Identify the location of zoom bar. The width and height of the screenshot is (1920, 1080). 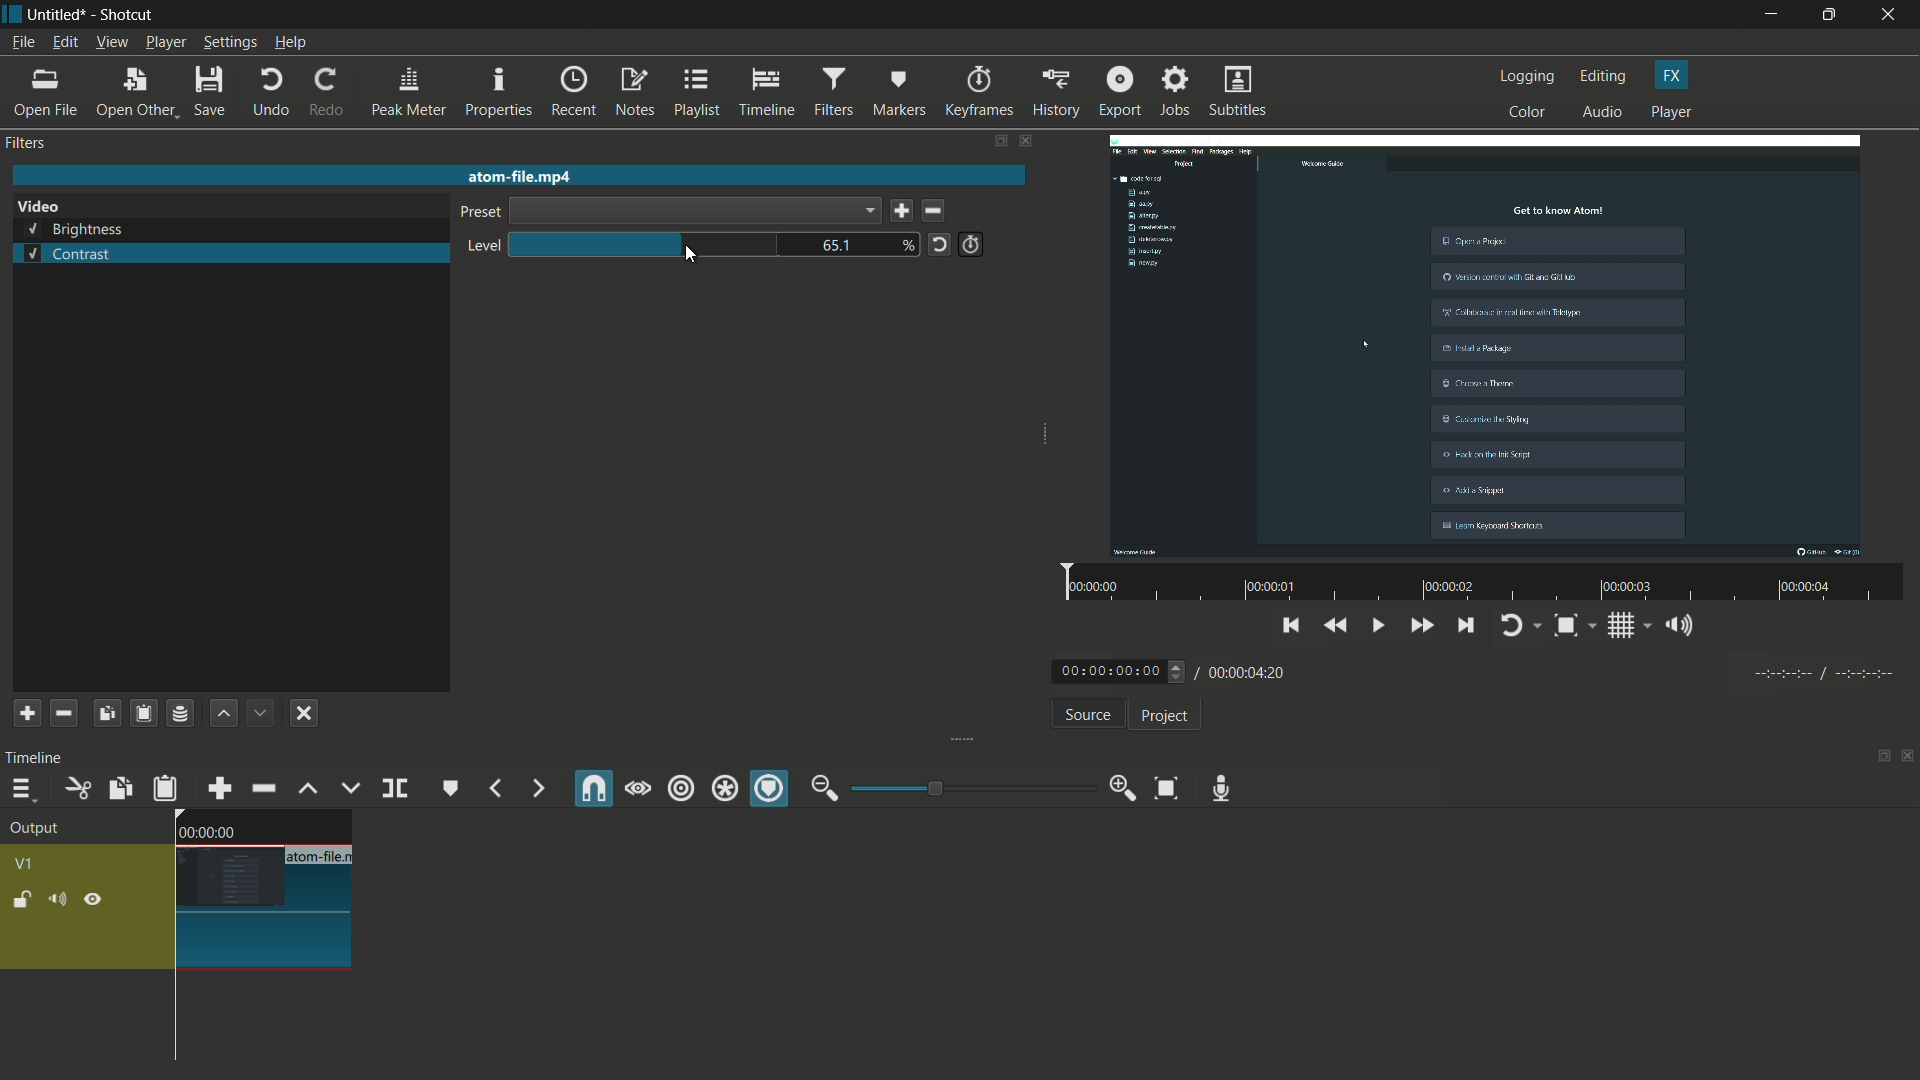
(965, 787).